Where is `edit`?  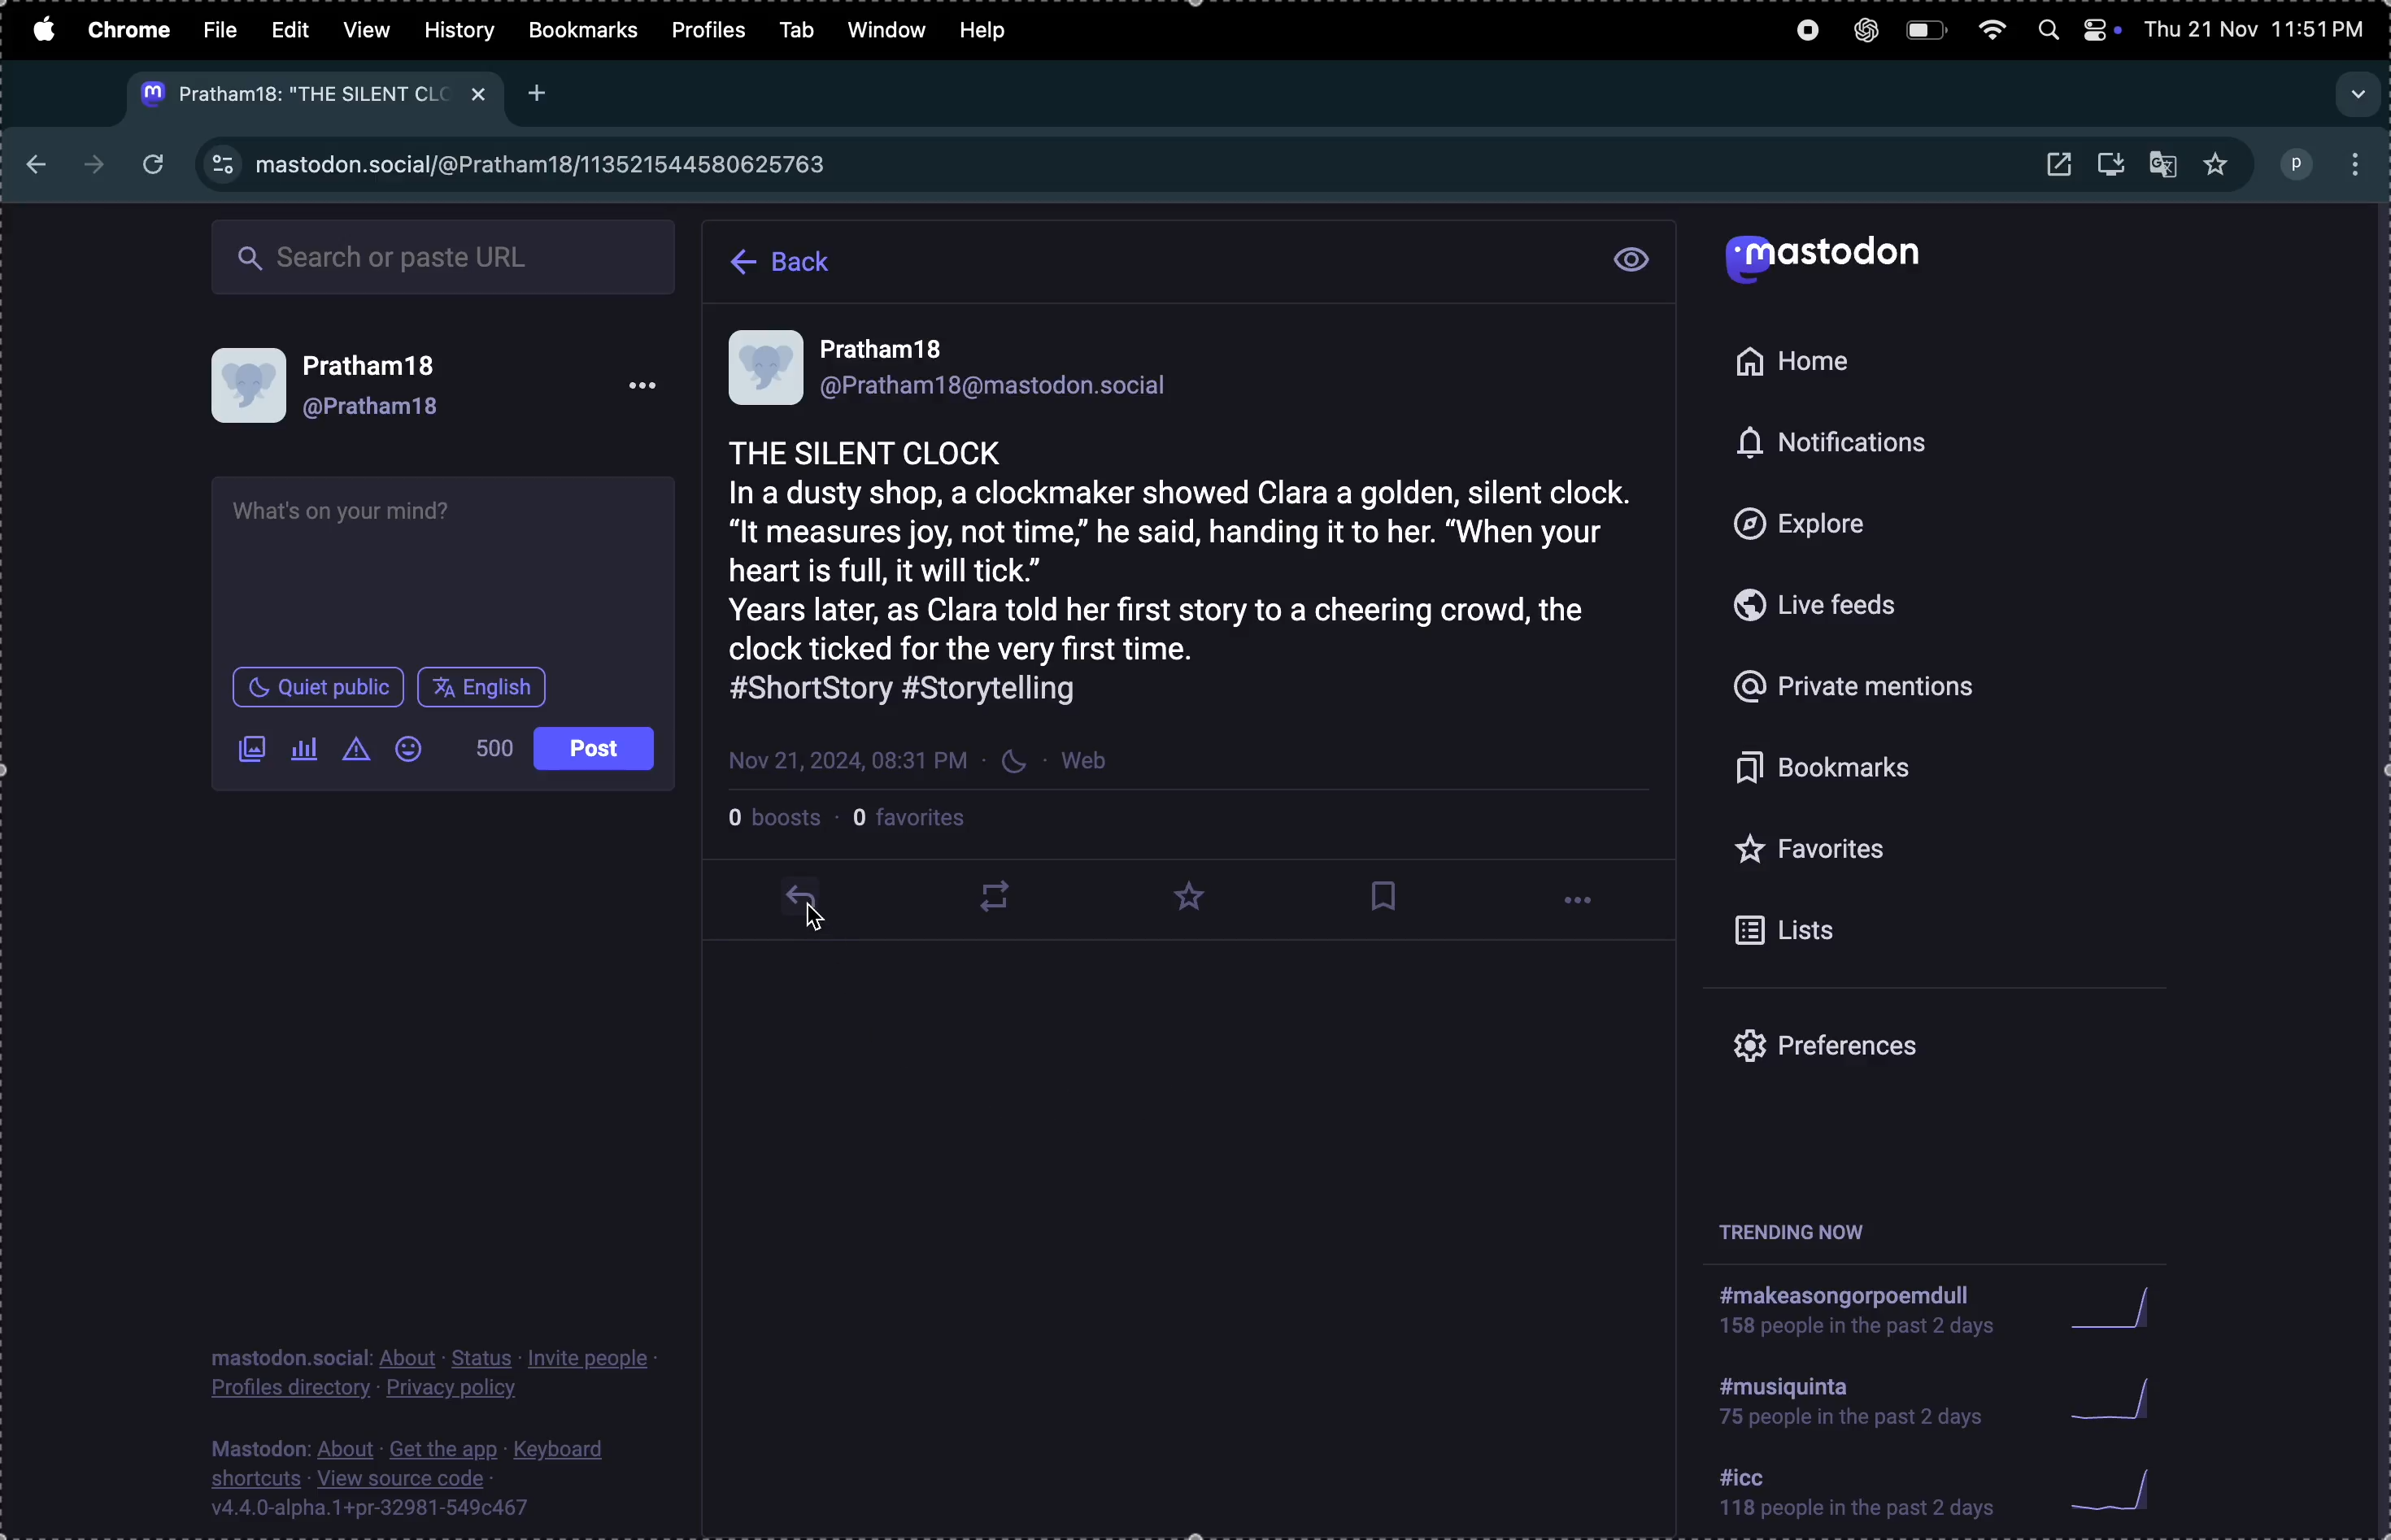
edit is located at coordinates (287, 29).